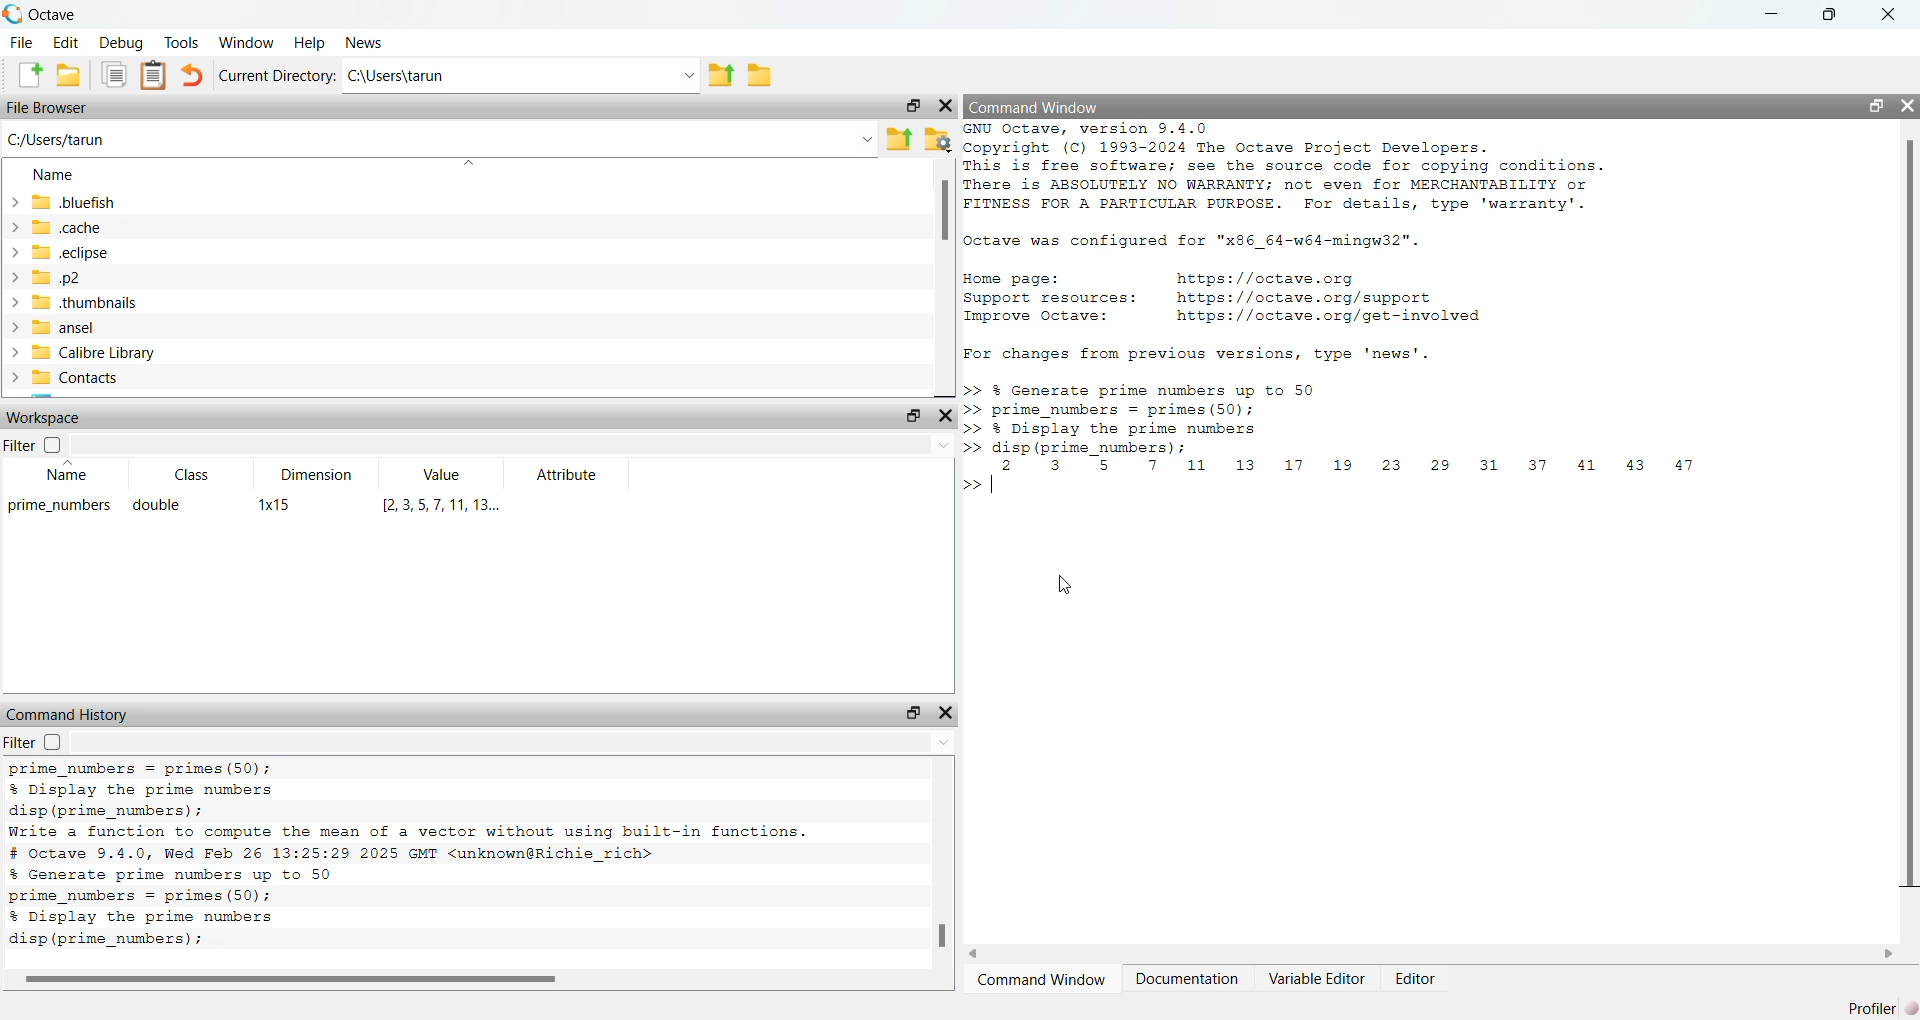 The height and width of the screenshot is (1020, 1920). I want to click on >> % Generate prime numbers up to 50>> prime_numbers = primes (50);>> % Display the prime numbers>> disp (prime_numbers);2 3 5 7 11 13 17 13 23 29 31 37 41 43 47>> , so click(1336, 426).